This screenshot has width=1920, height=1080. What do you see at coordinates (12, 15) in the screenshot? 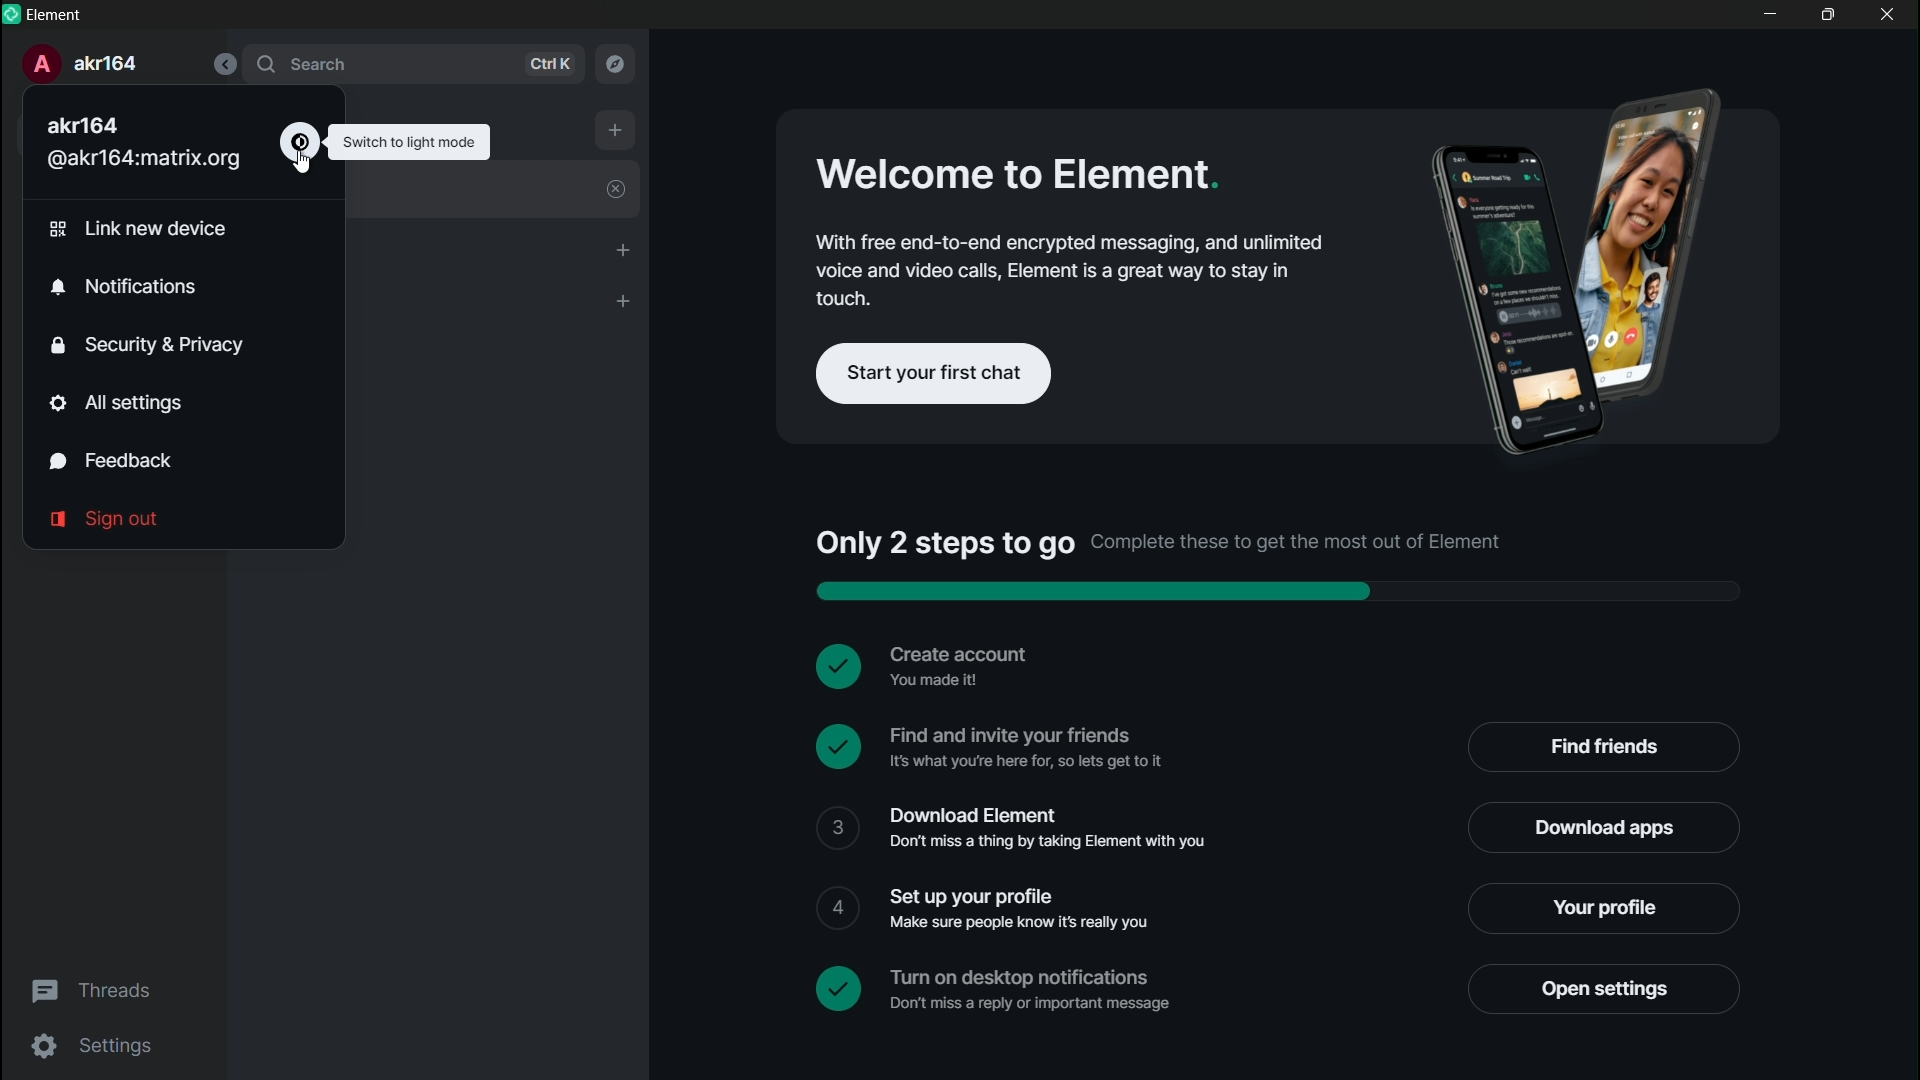
I see `app icon` at bounding box center [12, 15].